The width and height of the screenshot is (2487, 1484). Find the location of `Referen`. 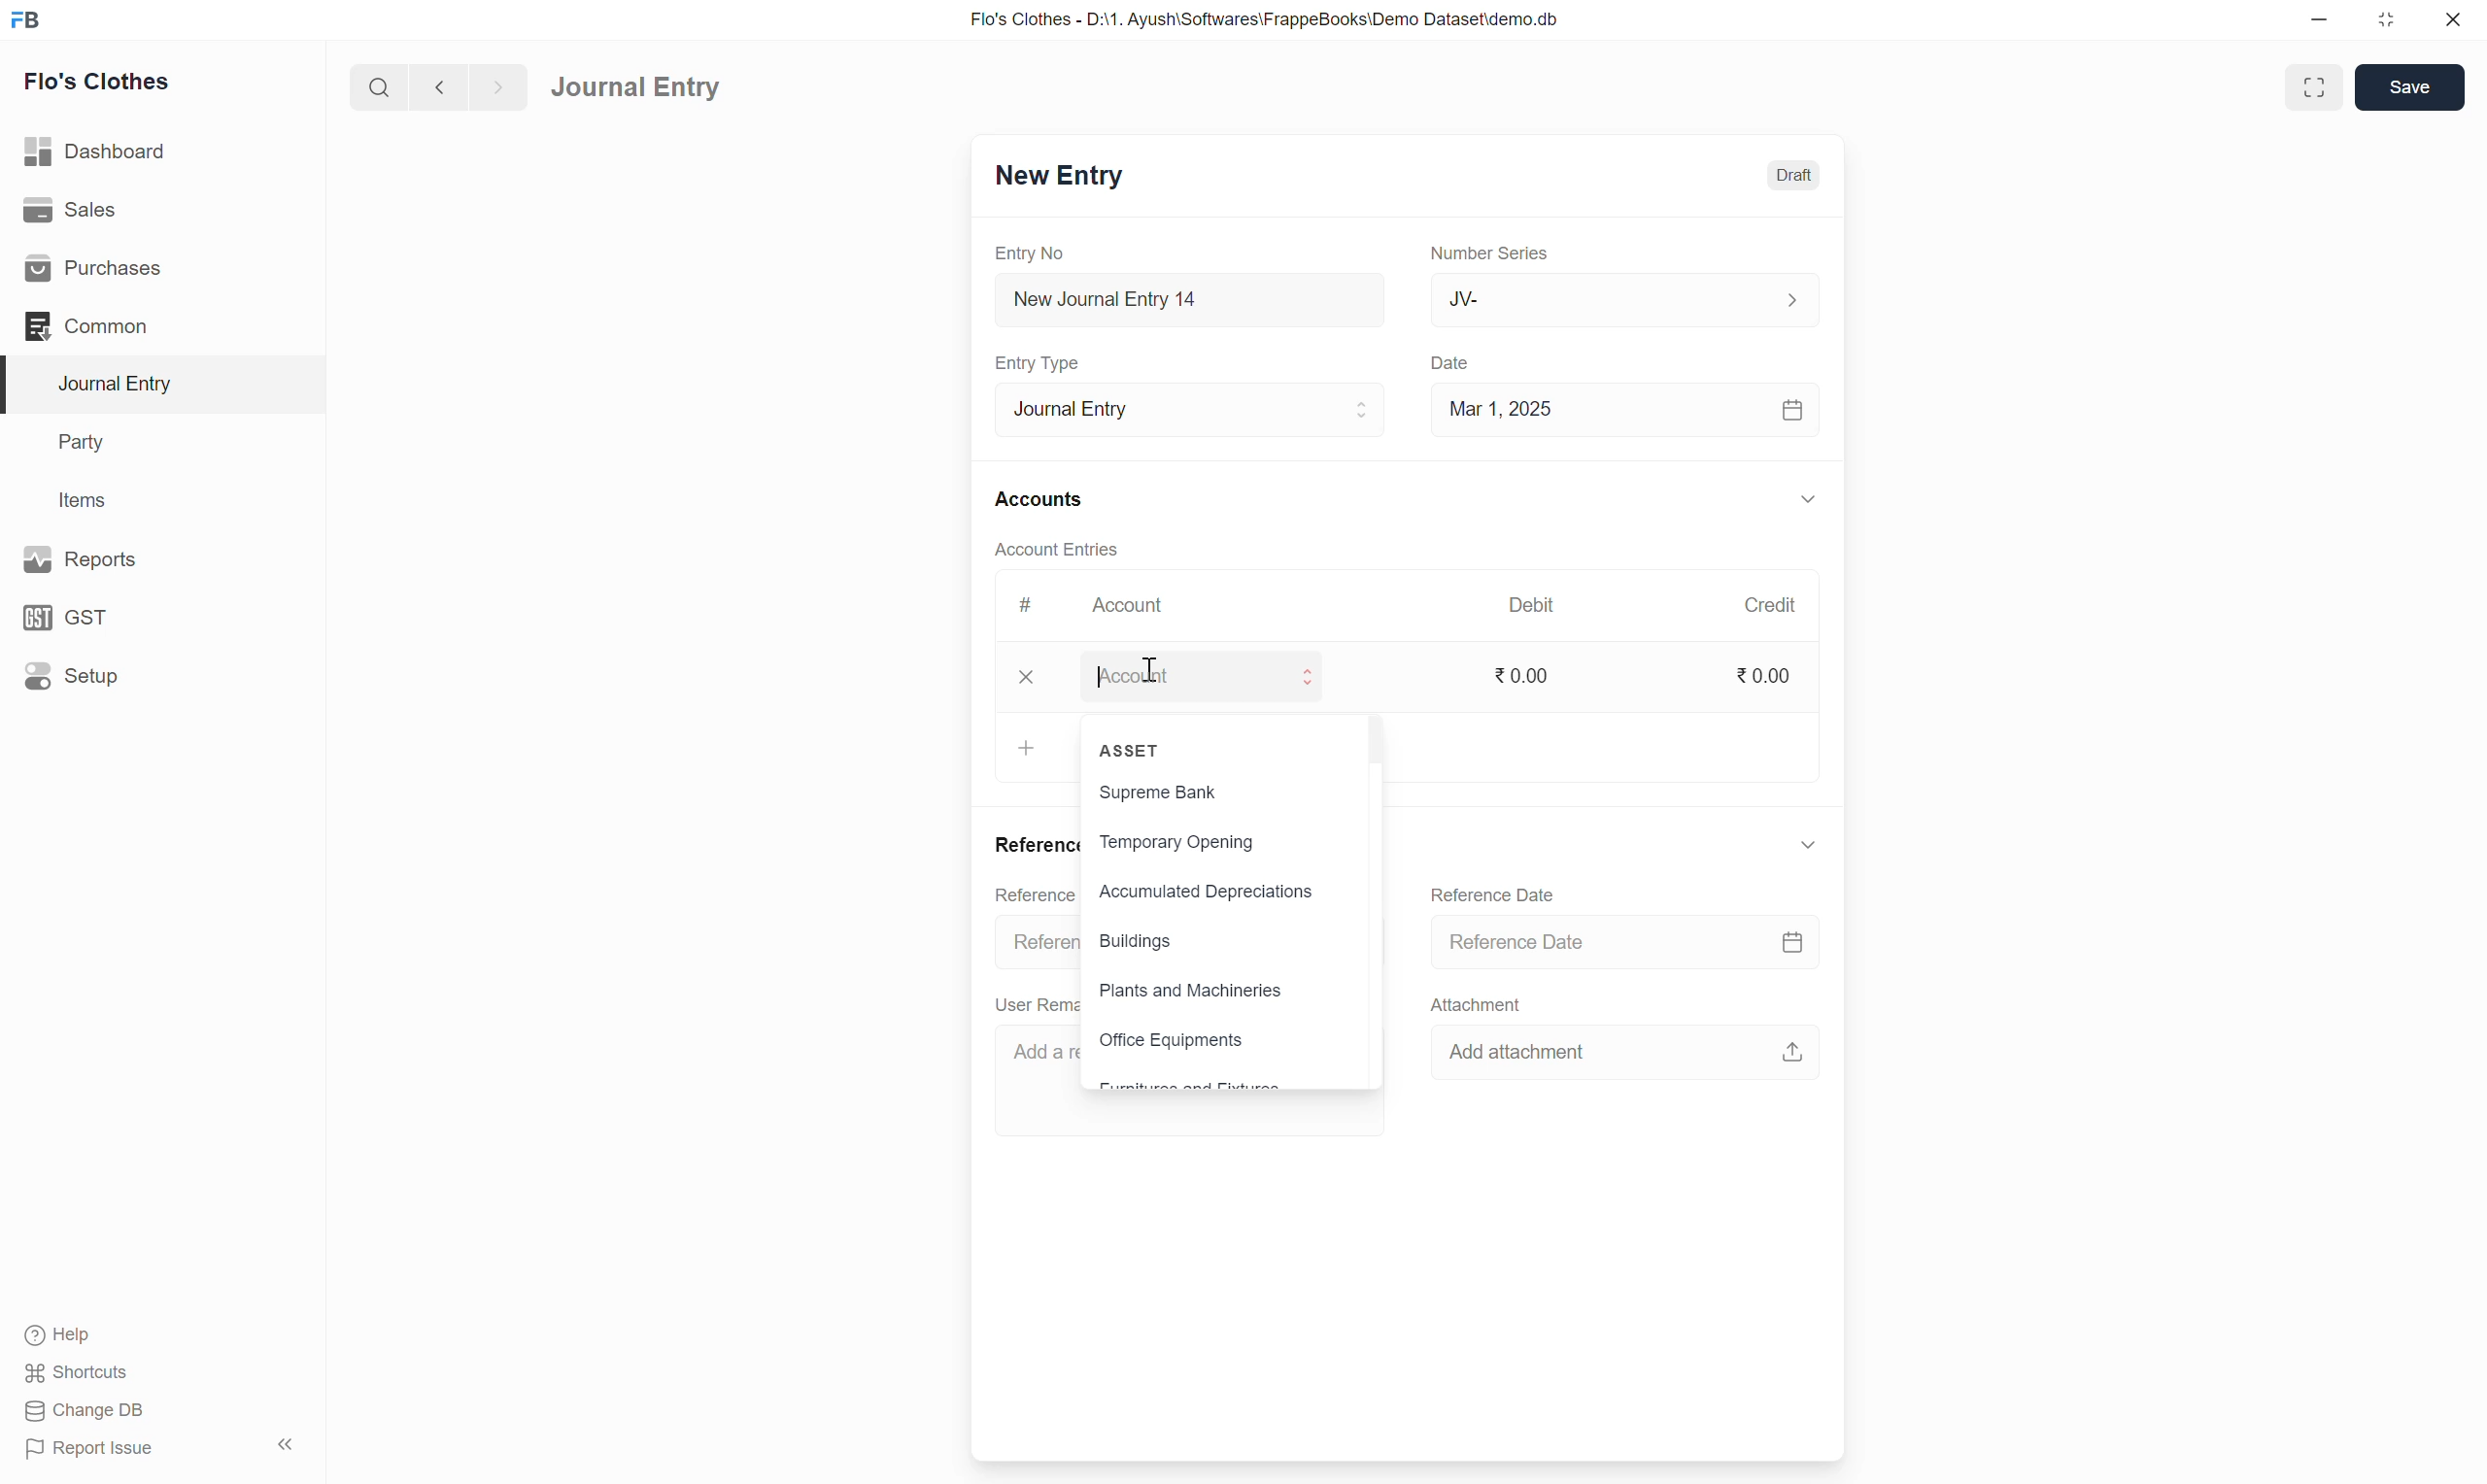

Referen is located at coordinates (1047, 940).